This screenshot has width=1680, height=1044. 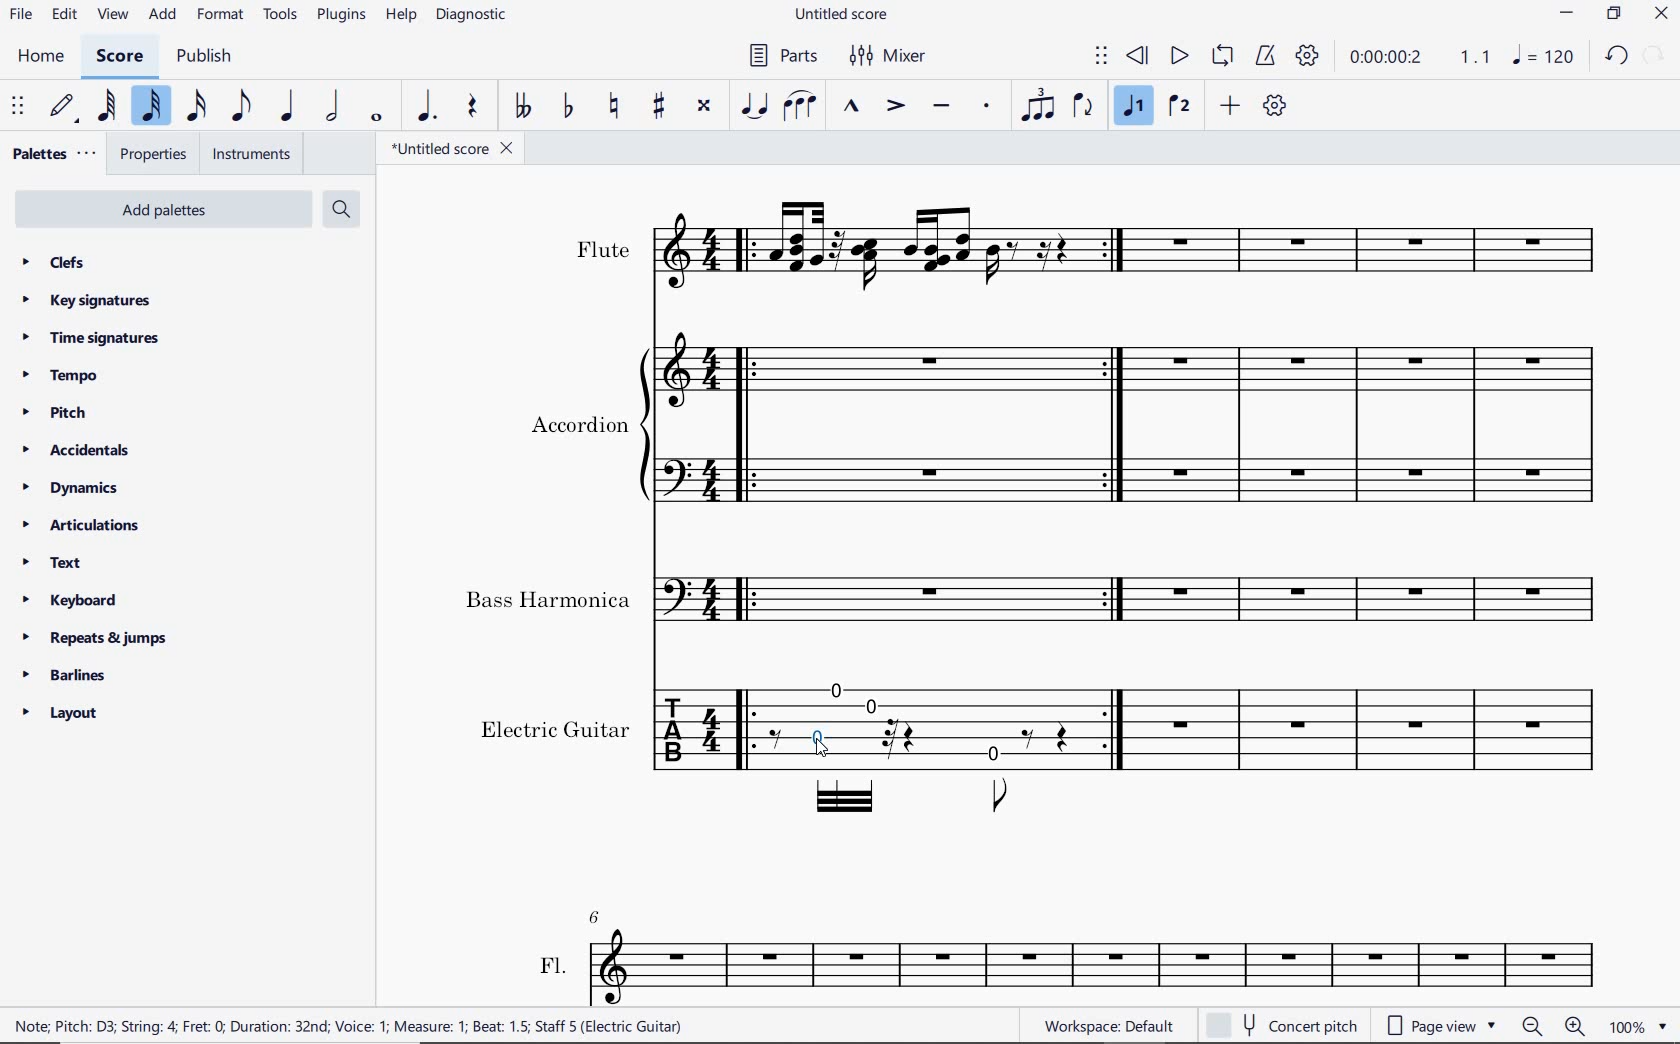 I want to click on slur, so click(x=802, y=107).